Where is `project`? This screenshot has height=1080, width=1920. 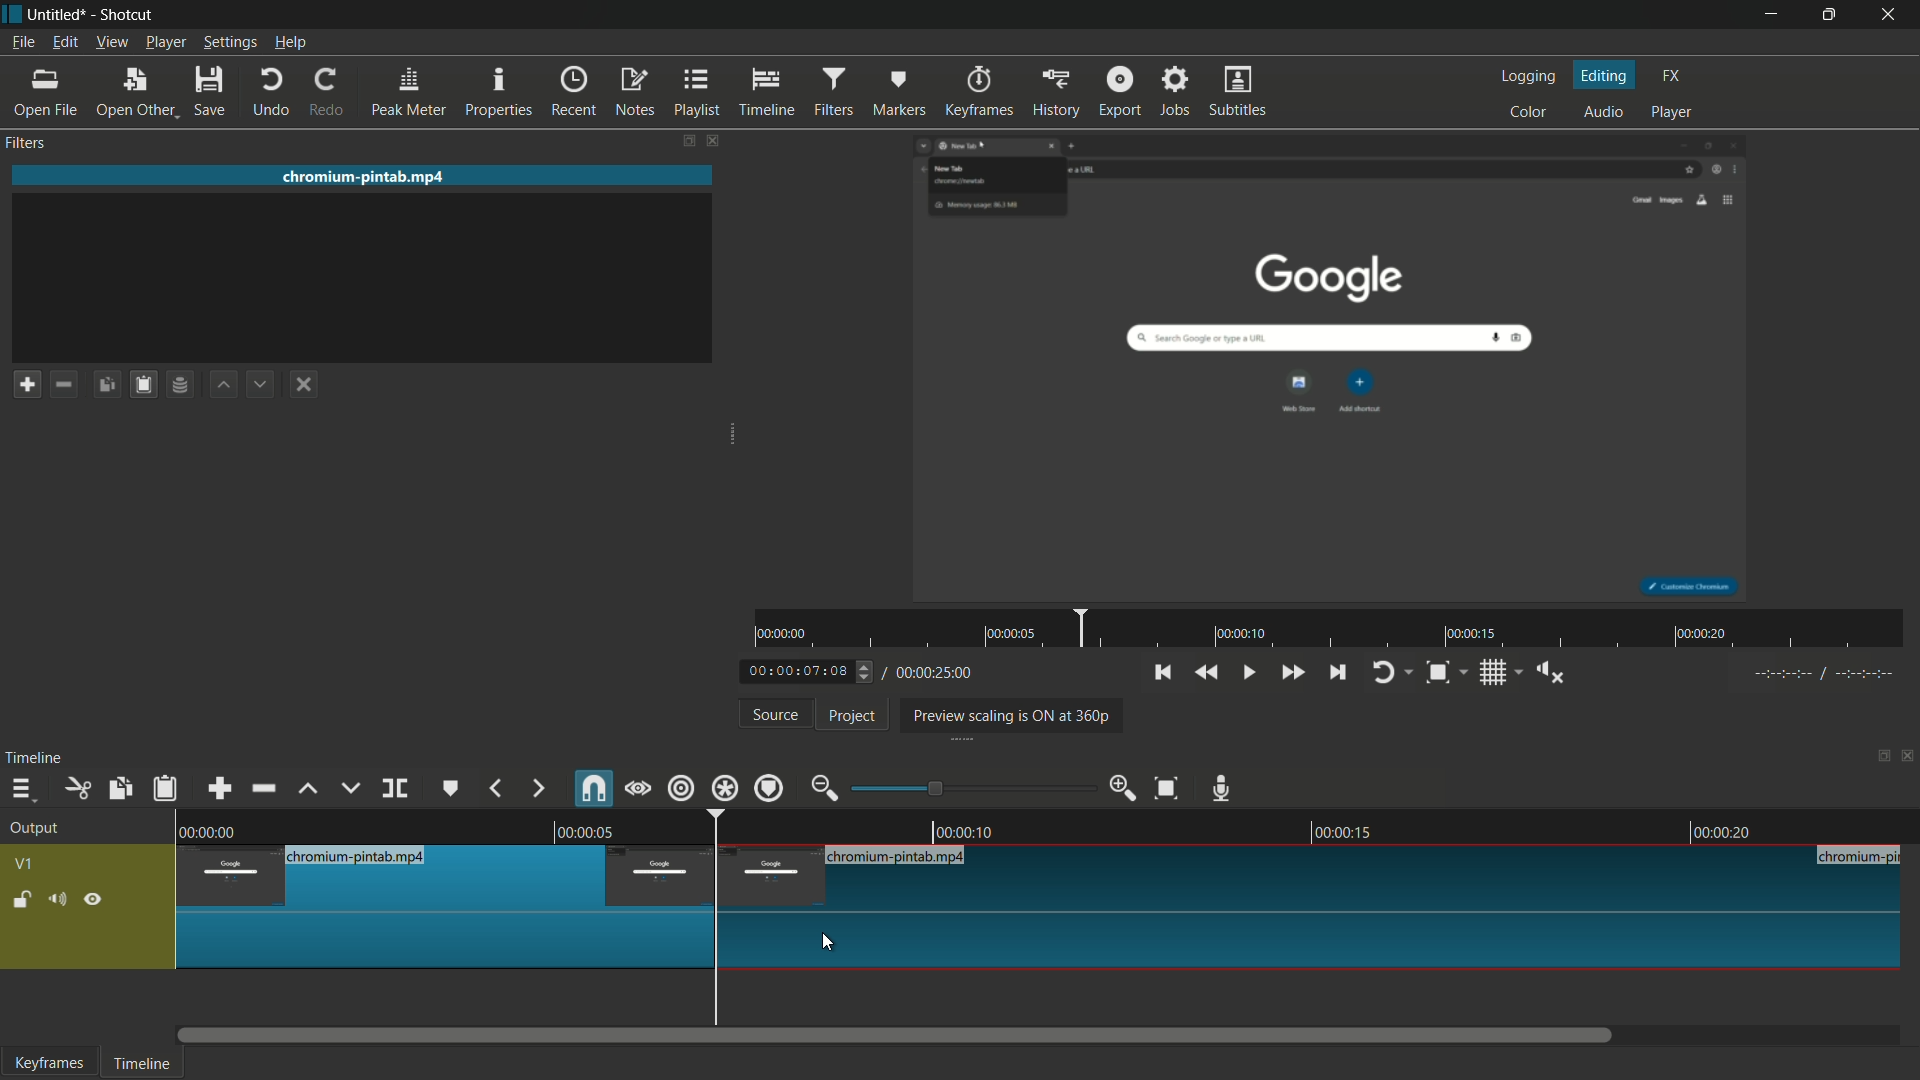 project is located at coordinates (853, 716).